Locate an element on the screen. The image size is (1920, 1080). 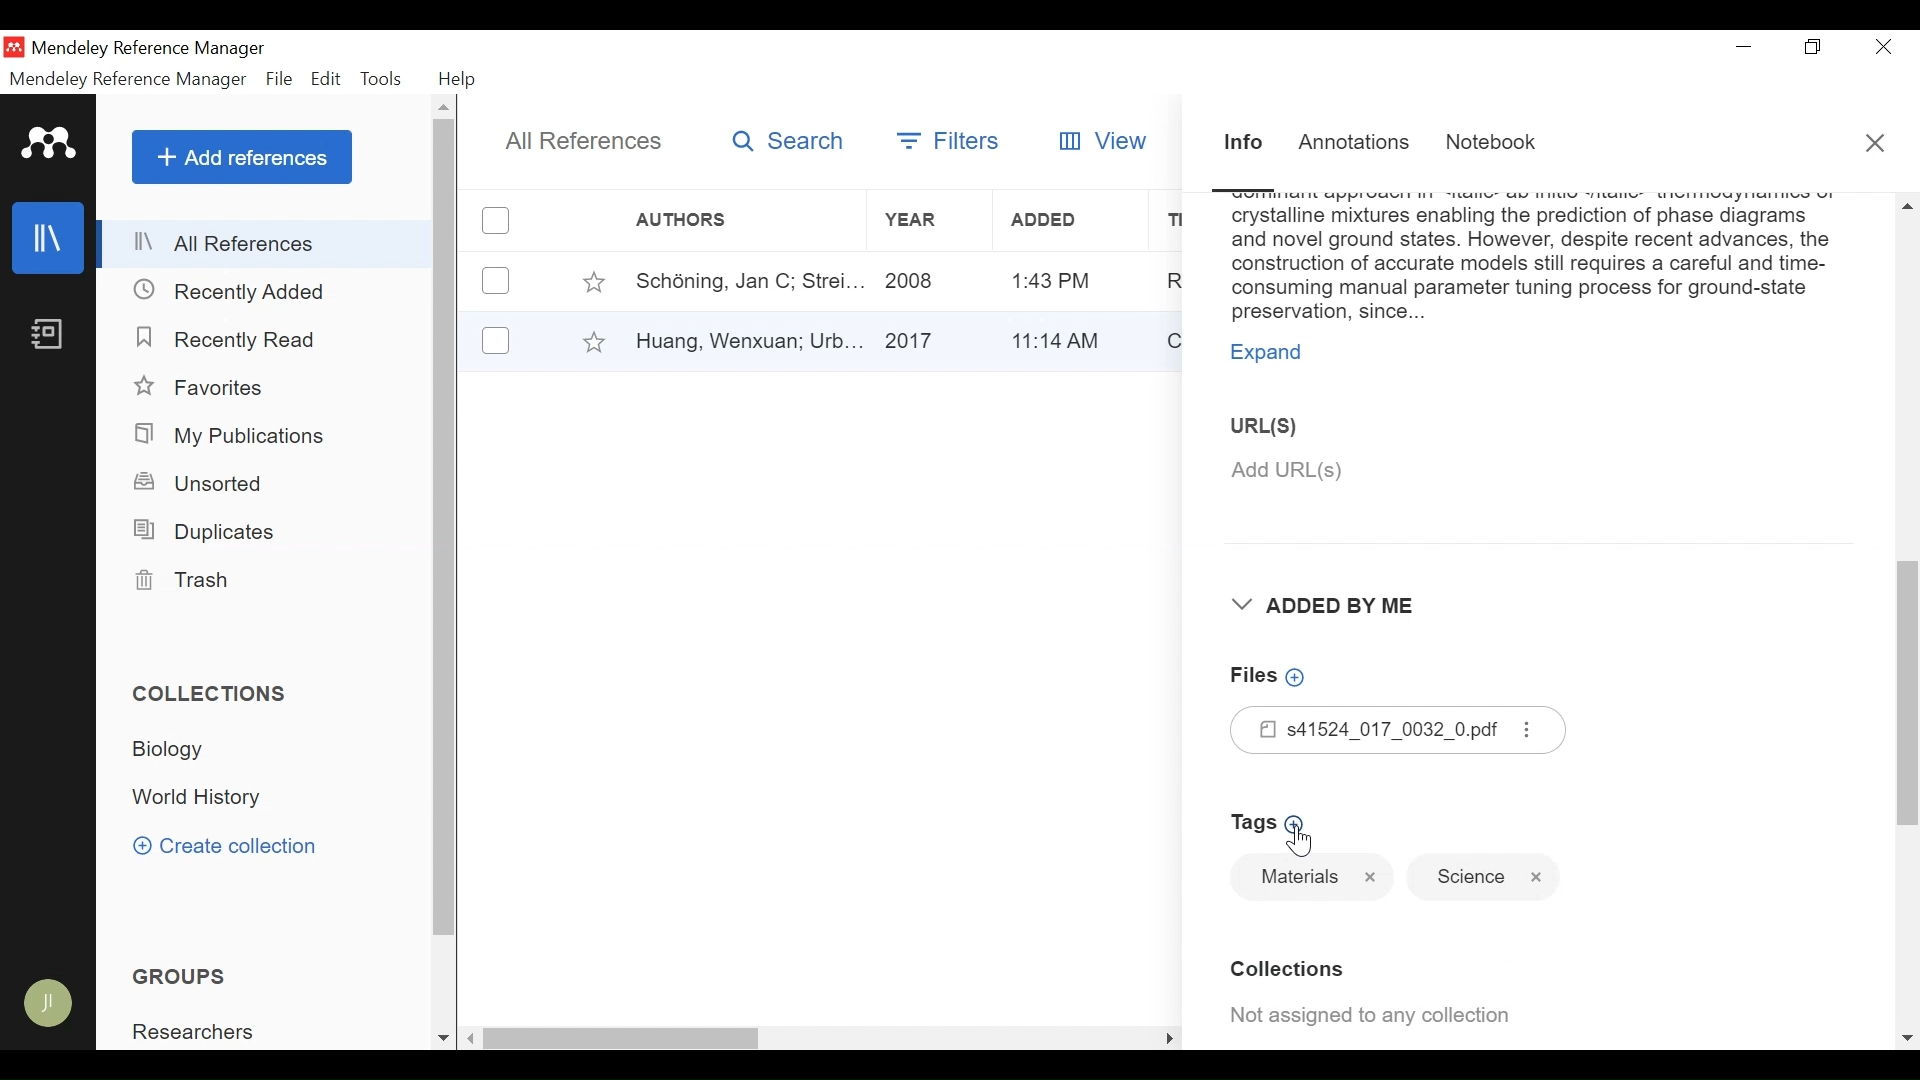
Added is located at coordinates (1065, 221).